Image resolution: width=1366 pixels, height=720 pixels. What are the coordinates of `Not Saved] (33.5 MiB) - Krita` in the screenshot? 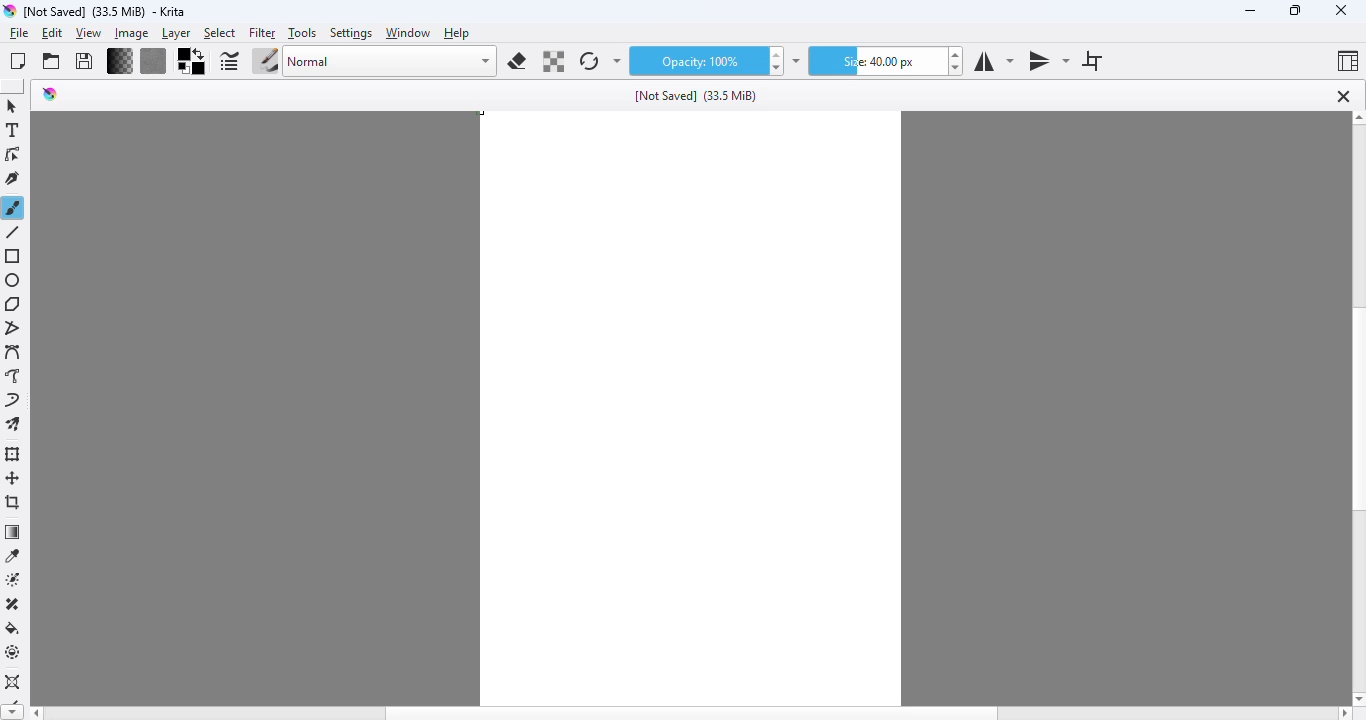 It's located at (119, 10).